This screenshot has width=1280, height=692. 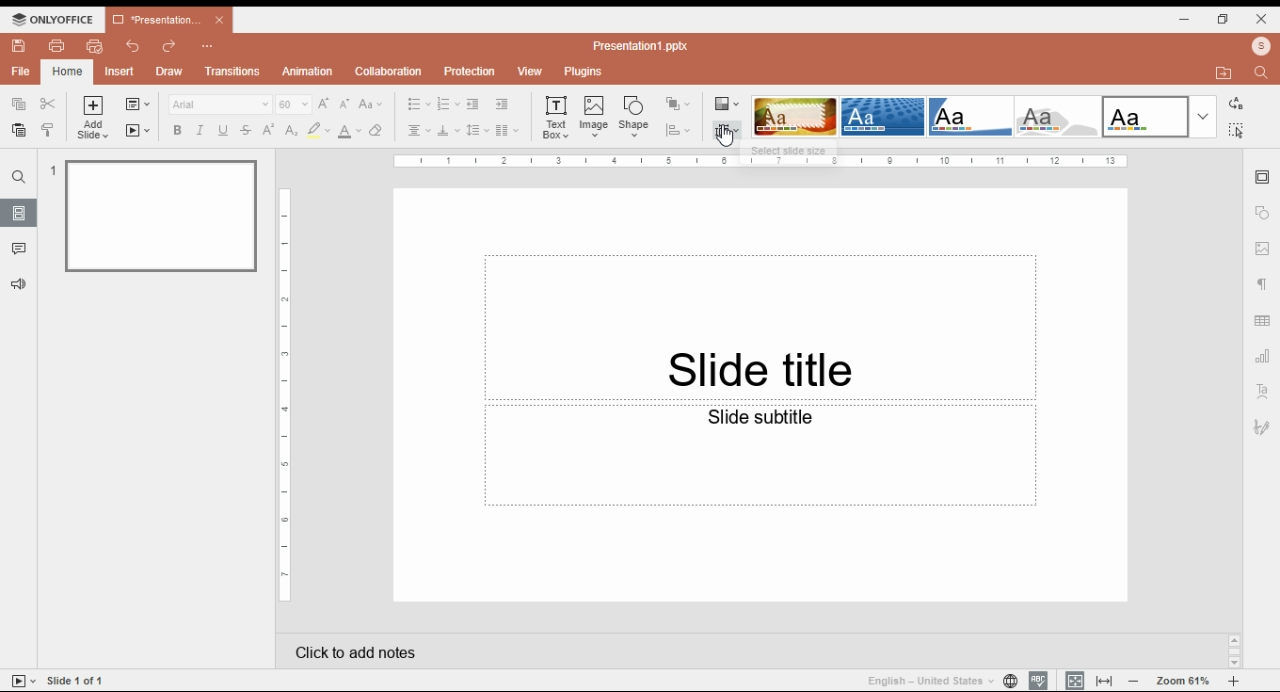 What do you see at coordinates (269, 129) in the screenshot?
I see `superscript` at bounding box center [269, 129].